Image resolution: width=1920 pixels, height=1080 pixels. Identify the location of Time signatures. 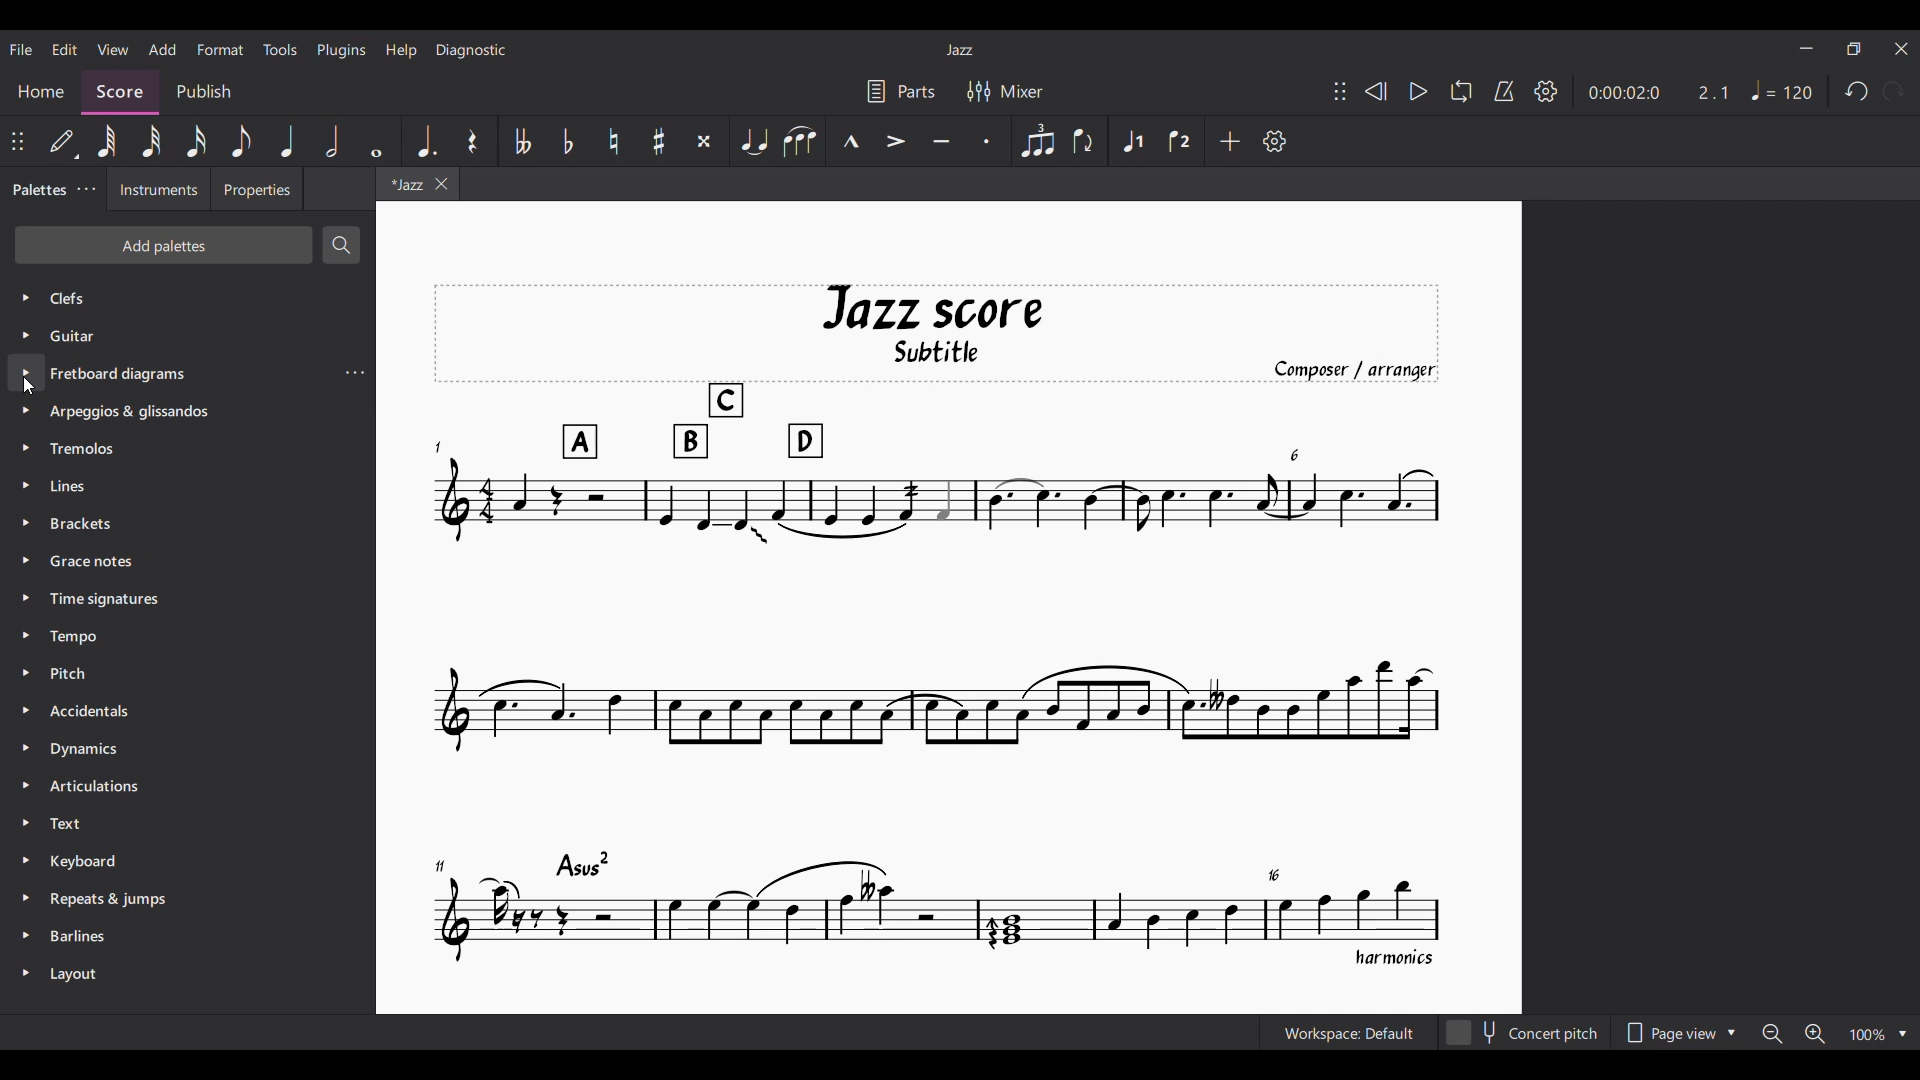
(108, 600).